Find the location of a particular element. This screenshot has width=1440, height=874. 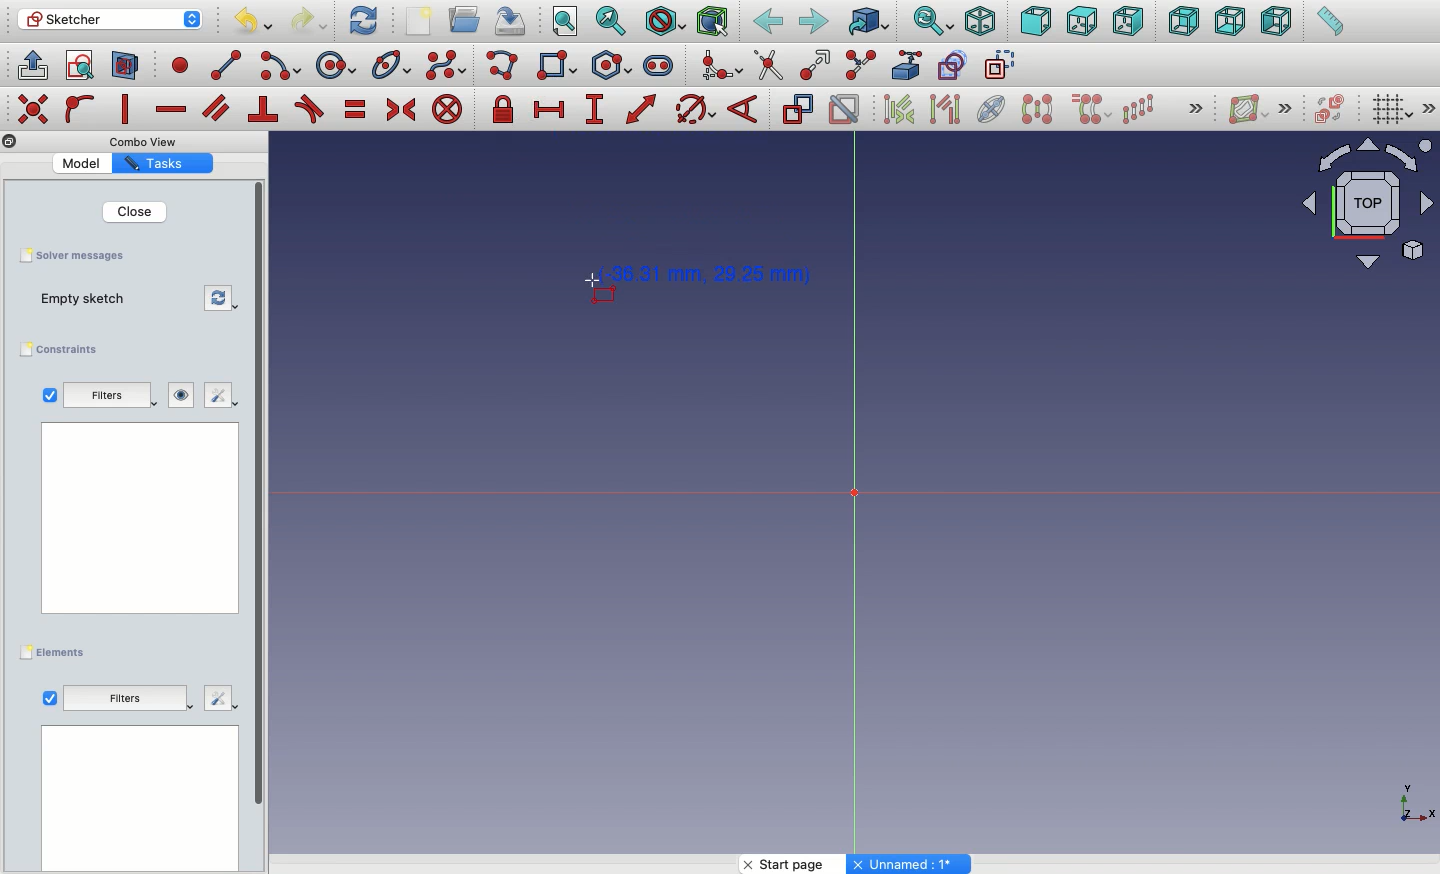

constrain block is located at coordinates (446, 109).